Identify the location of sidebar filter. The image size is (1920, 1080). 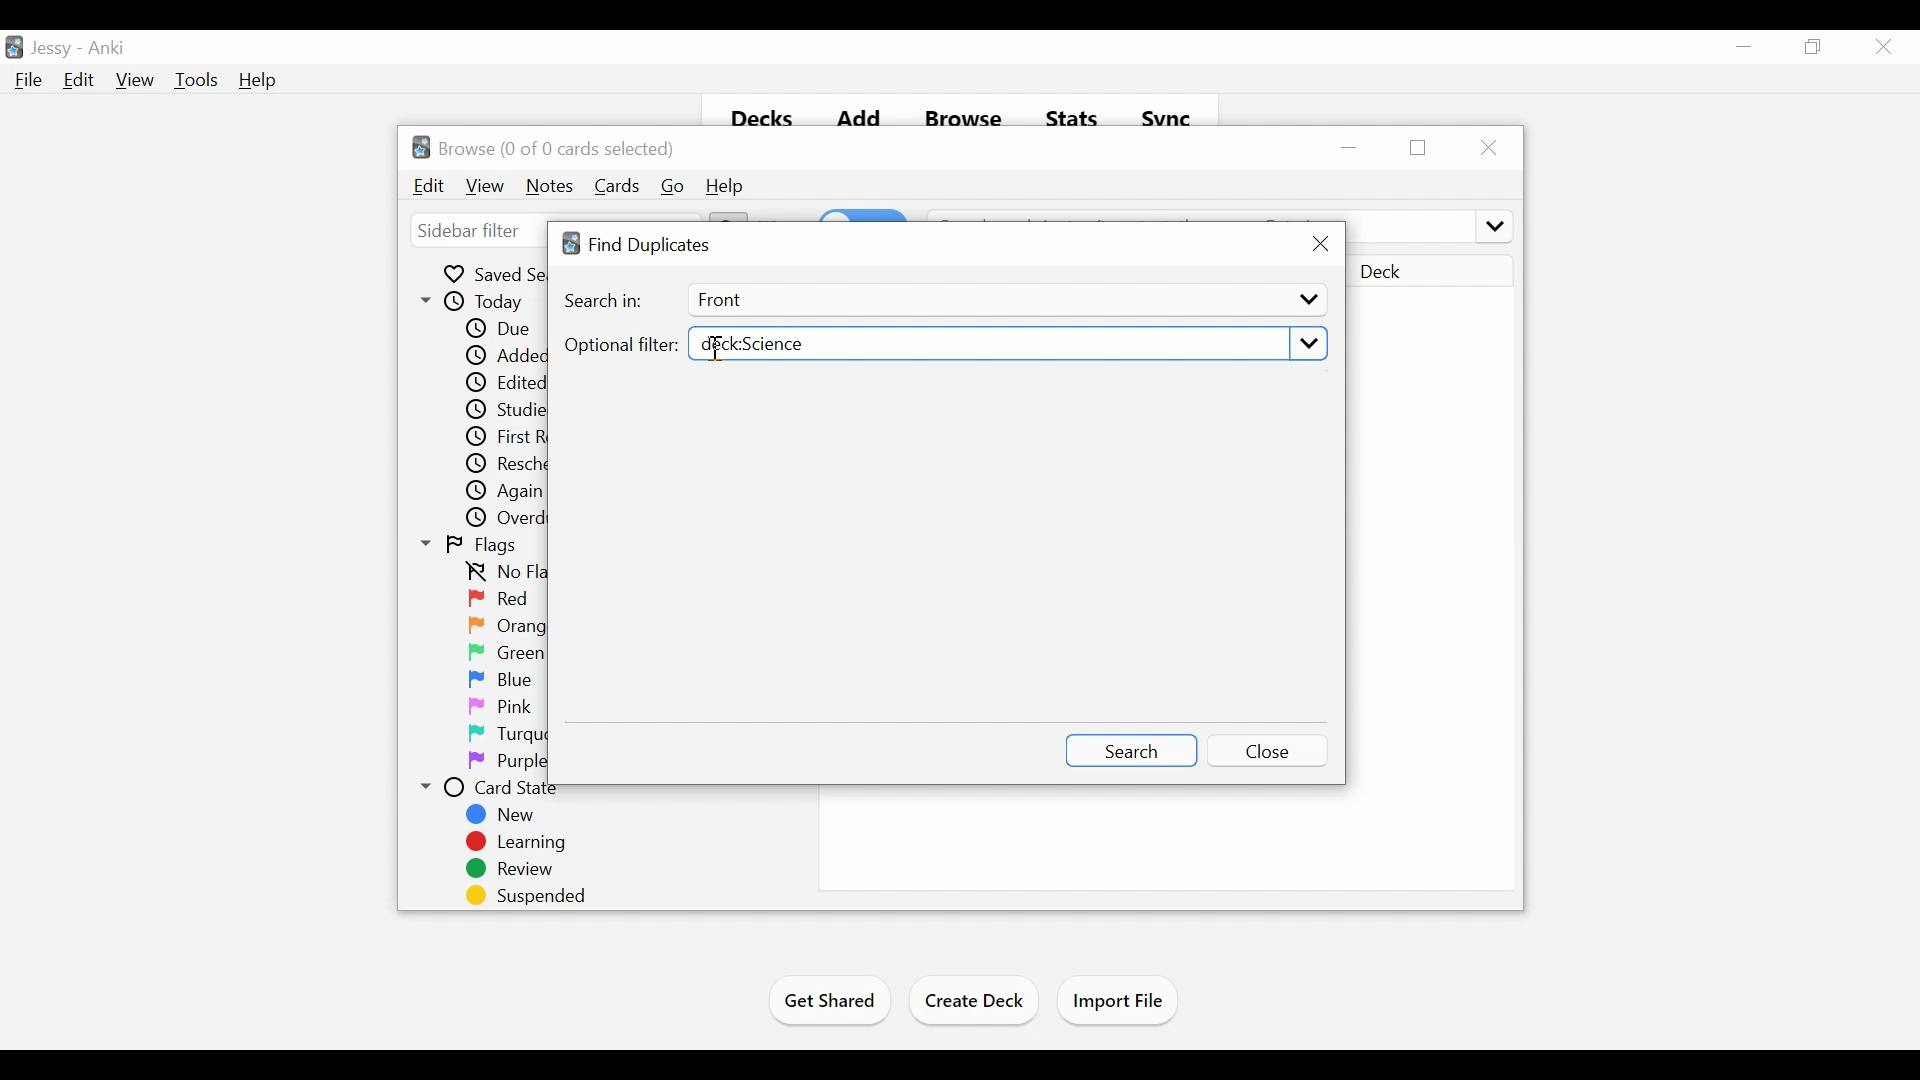
(471, 232).